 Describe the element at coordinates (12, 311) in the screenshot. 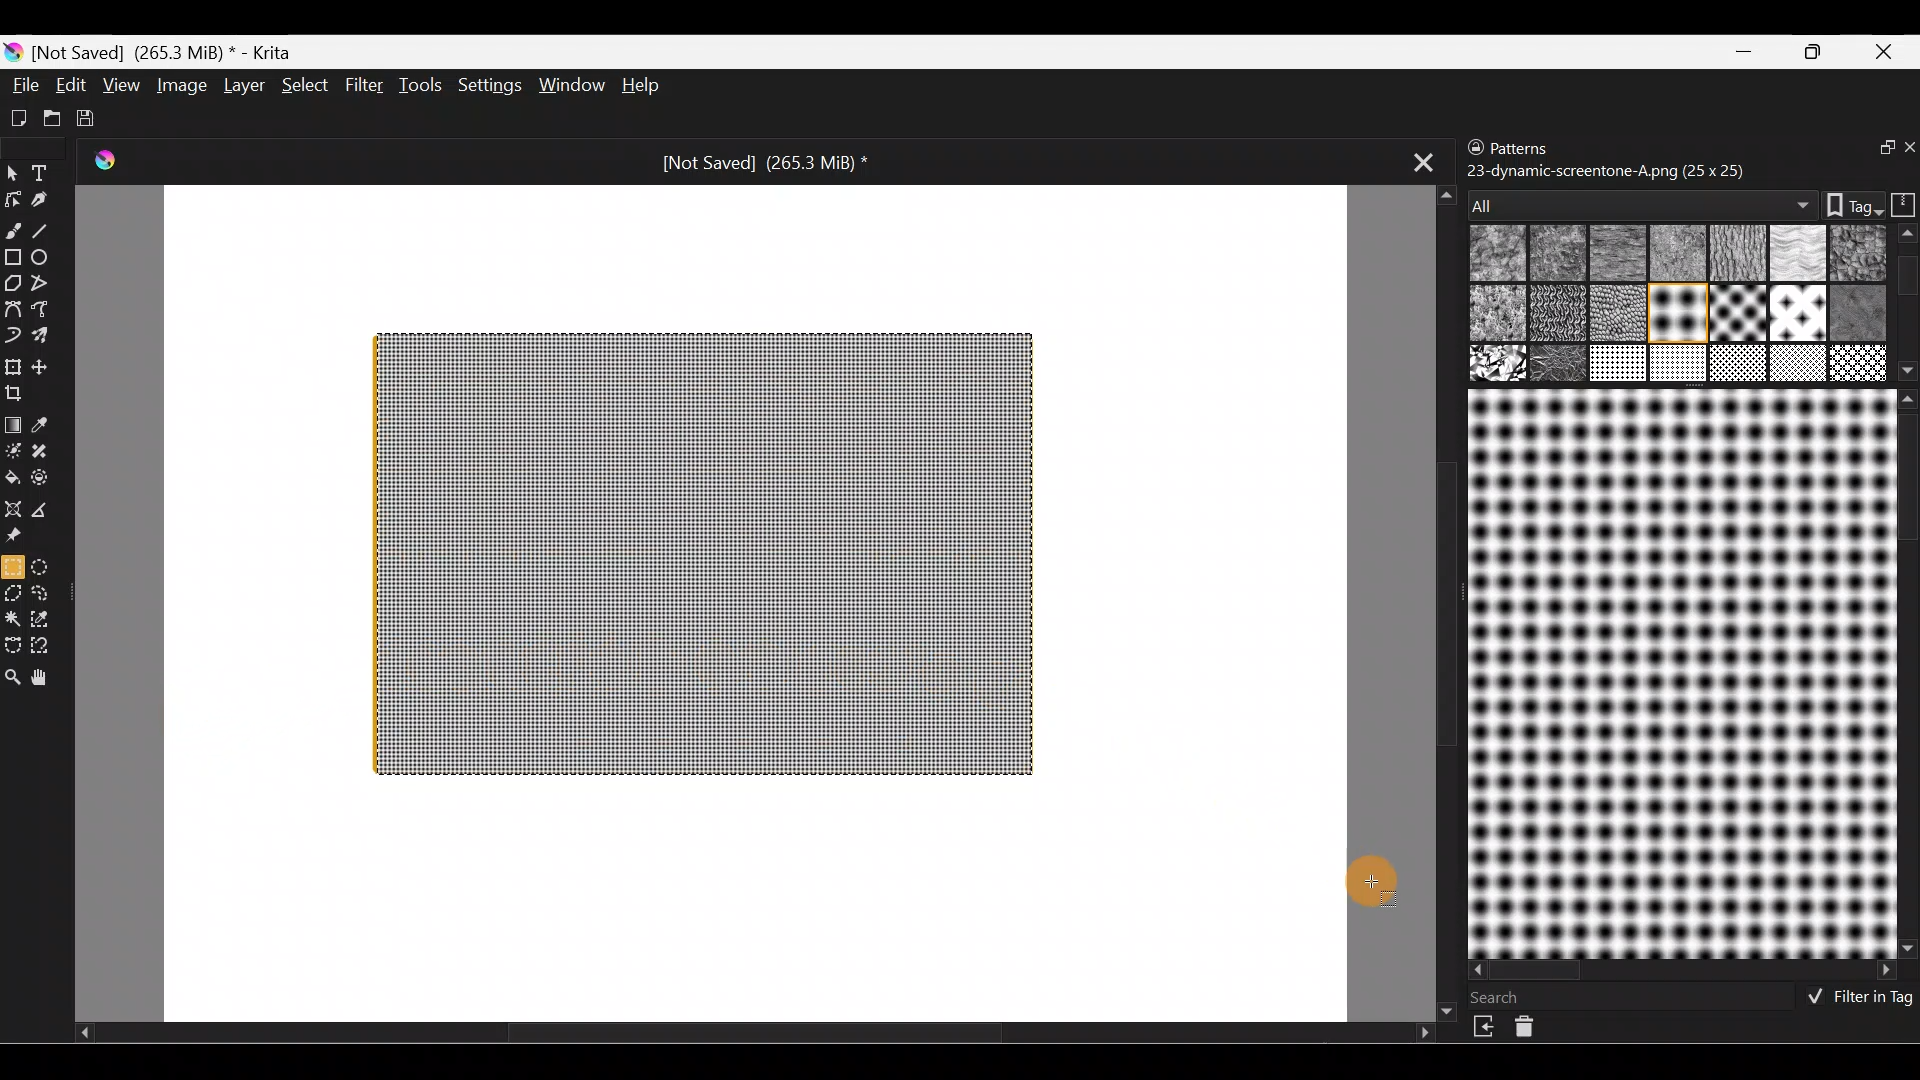

I see `Bezier curve tool` at that location.